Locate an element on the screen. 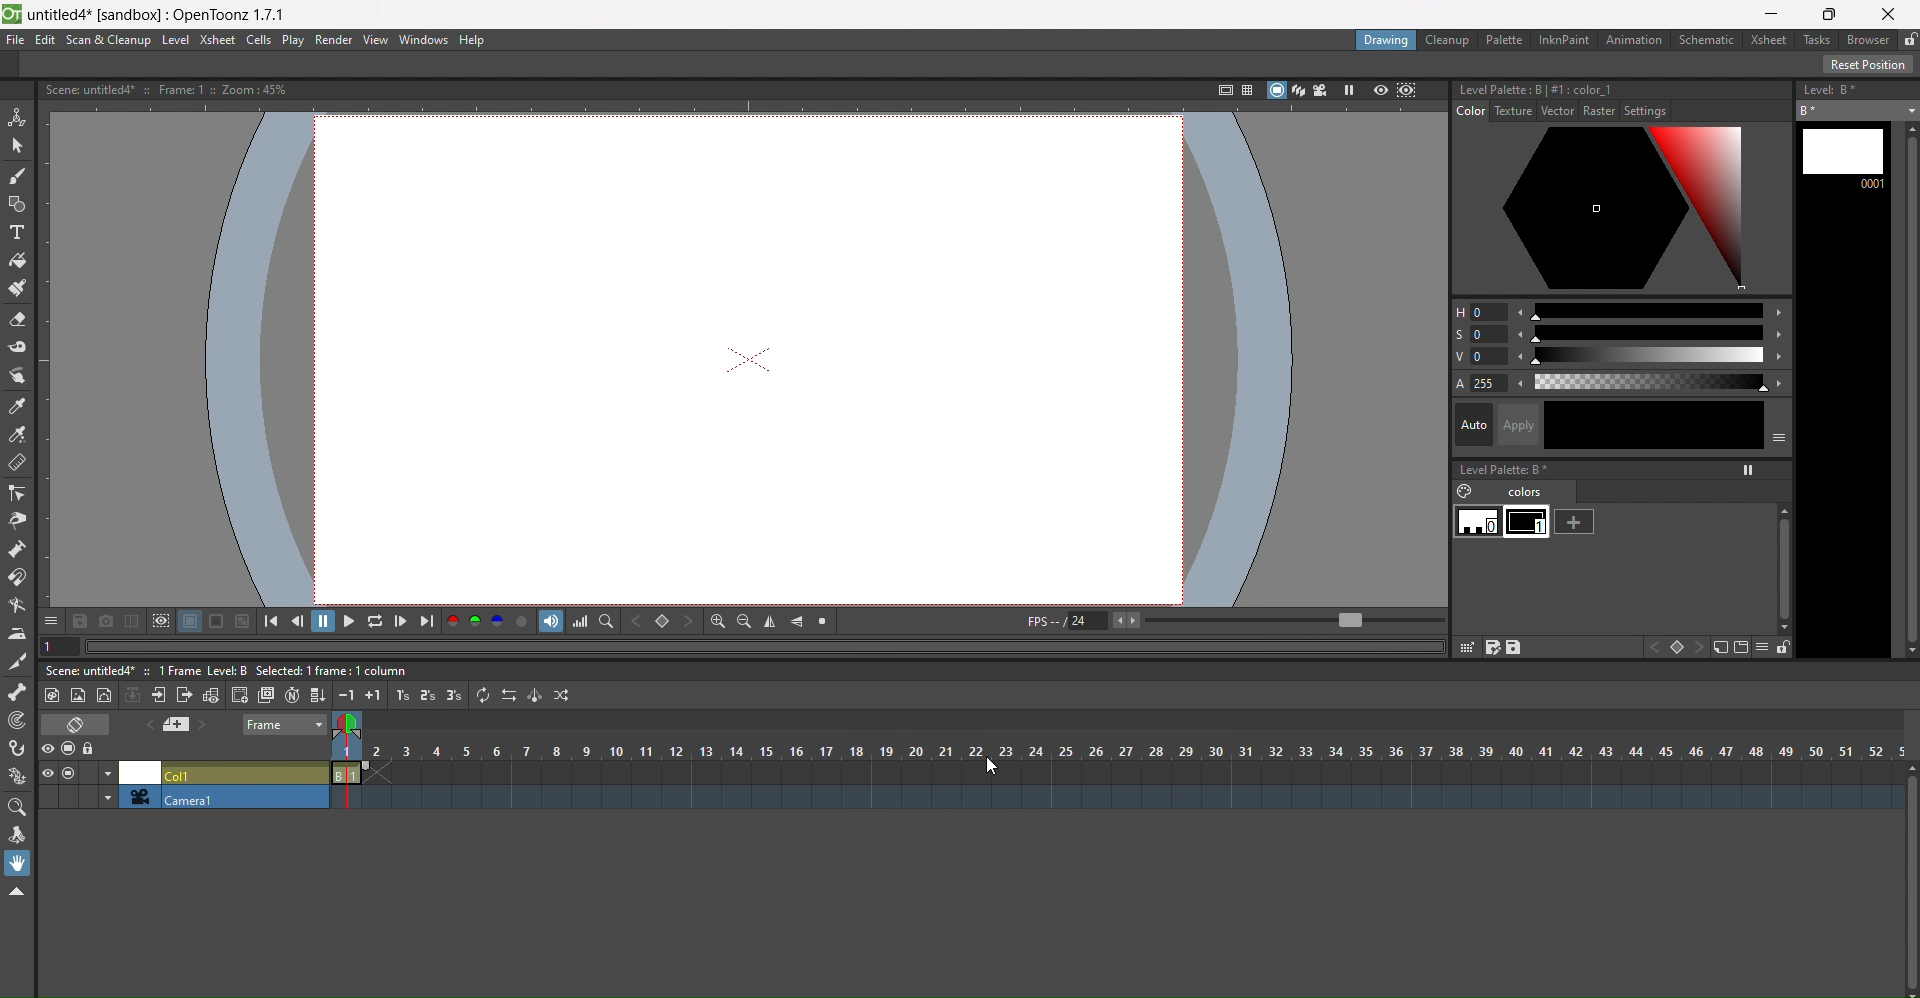 Image resolution: width=1920 pixels, height=998 pixels. S is located at coordinates (1456, 334).